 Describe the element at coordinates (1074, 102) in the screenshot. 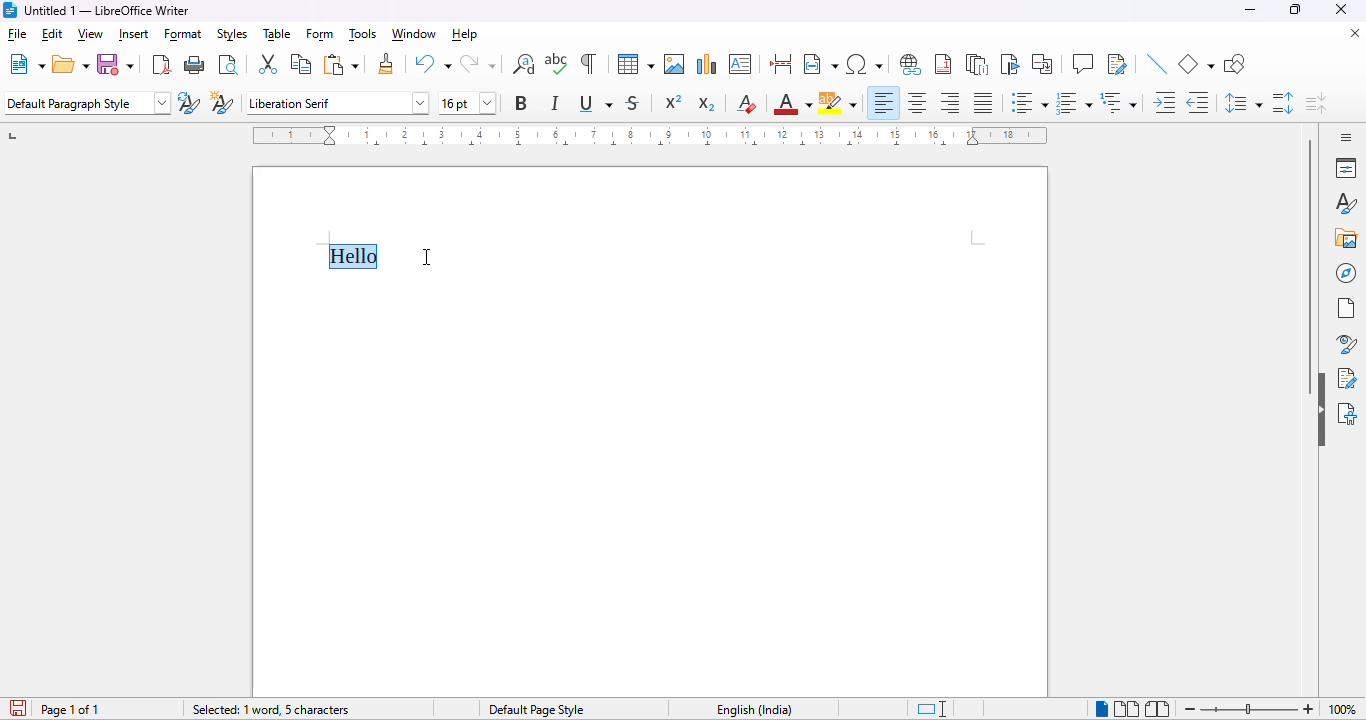

I see `toggle ordered list` at that location.